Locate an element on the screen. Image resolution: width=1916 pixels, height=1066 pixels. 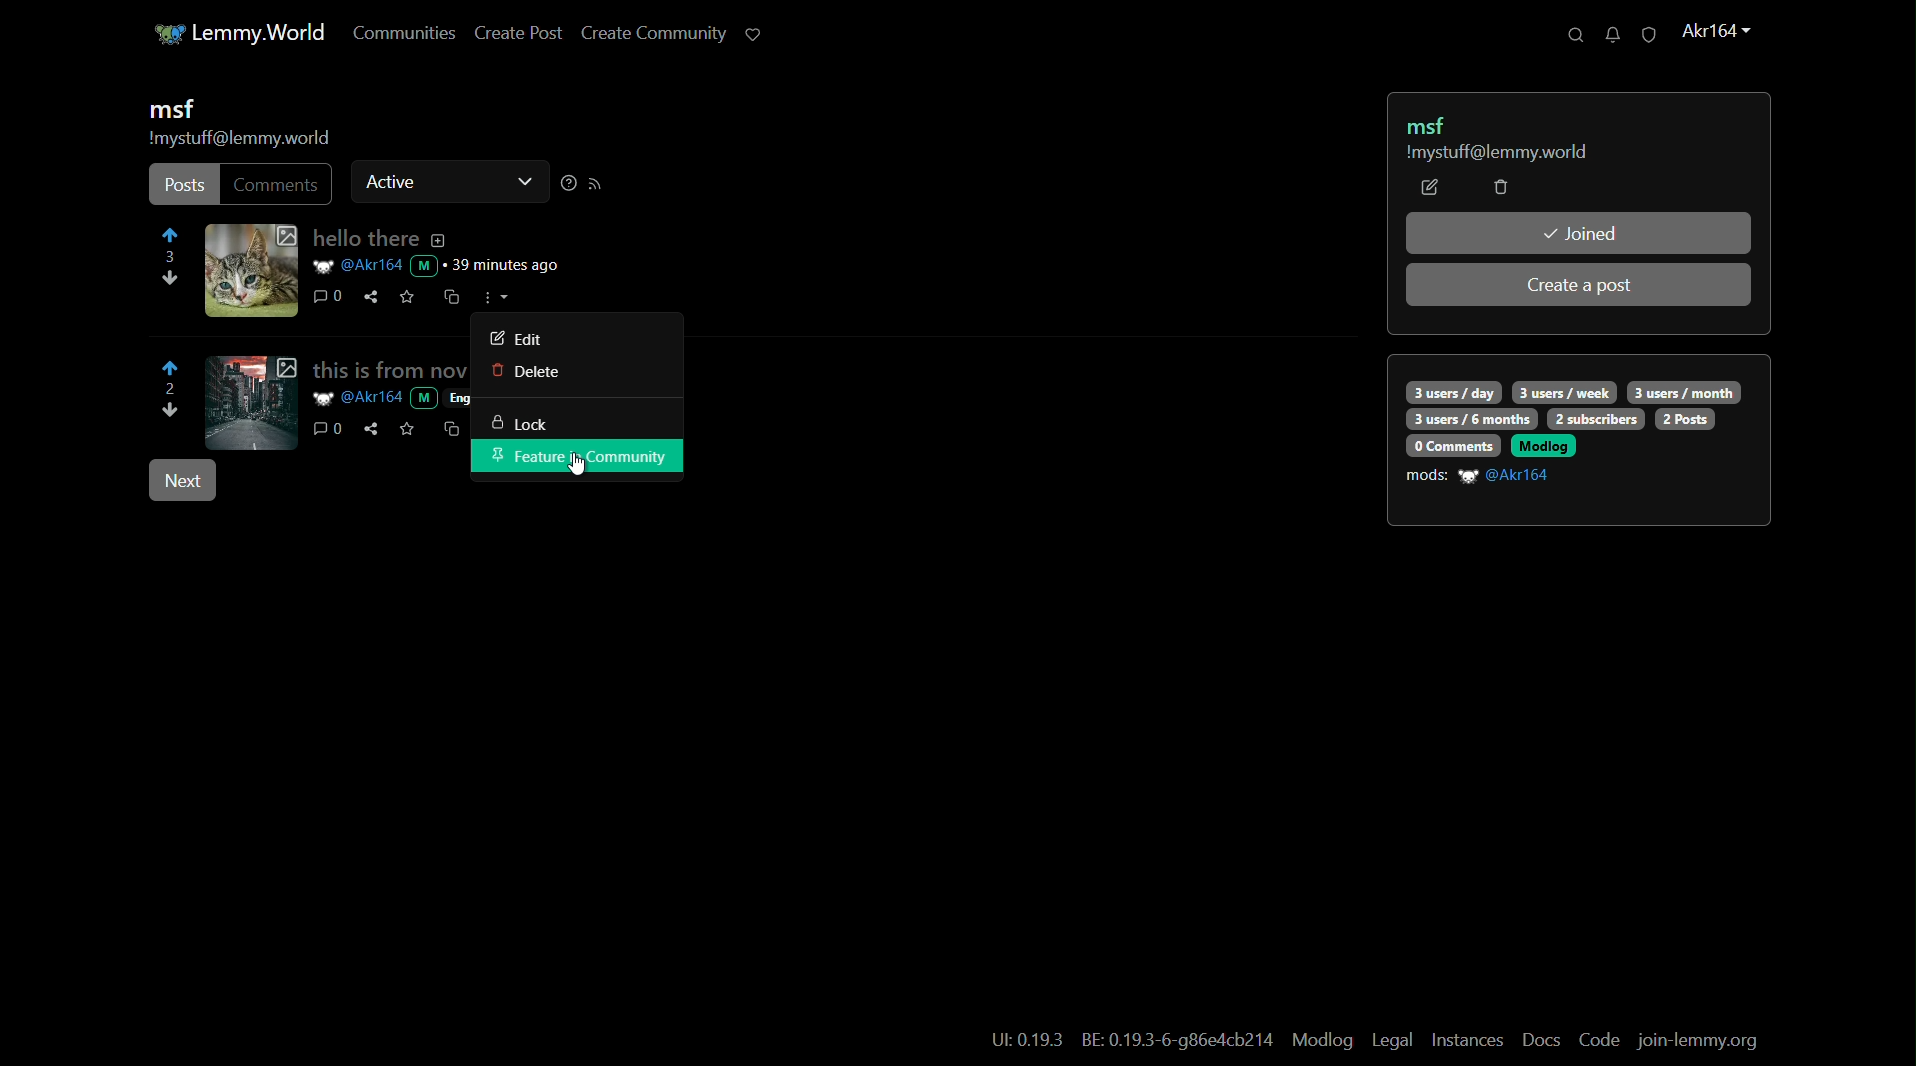
create post is located at coordinates (511, 35).